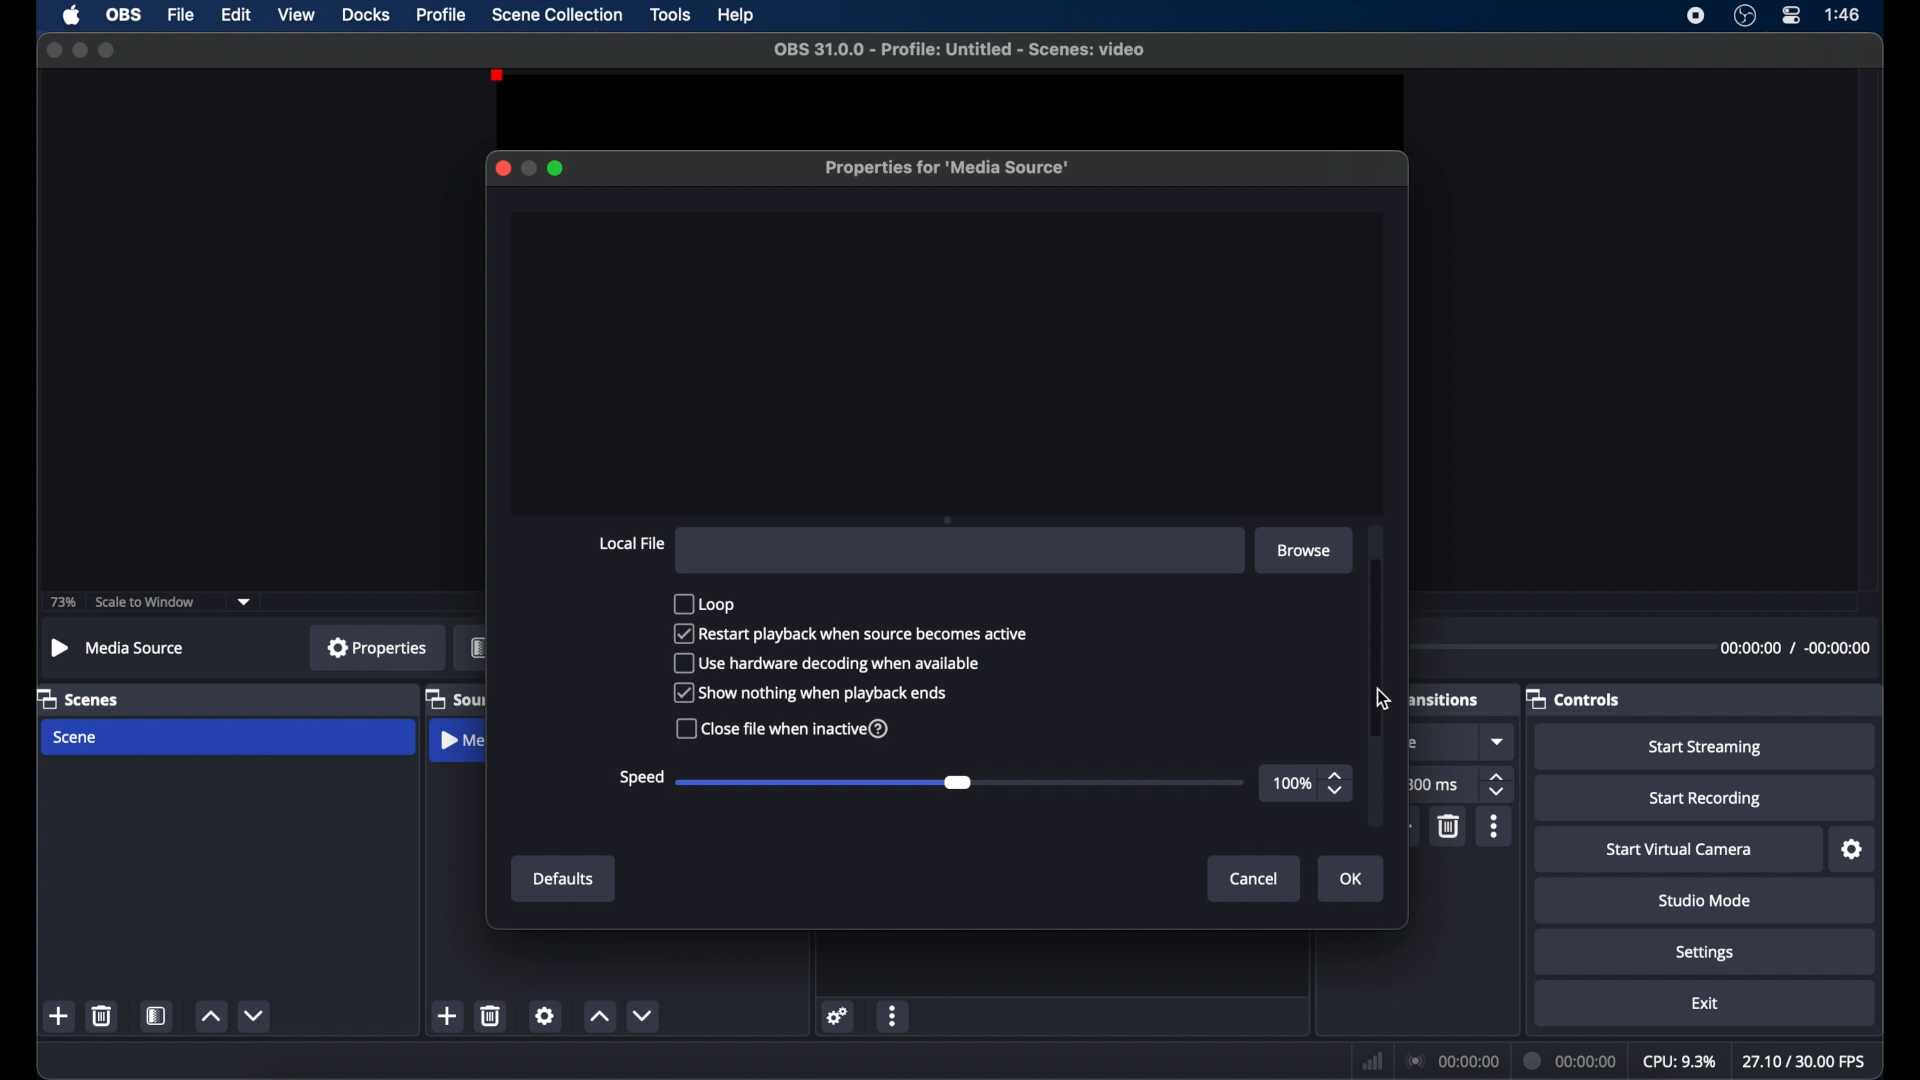  Describe the element at coordinates (1806, 1061) in the screenshot. I see `fps` at that location.